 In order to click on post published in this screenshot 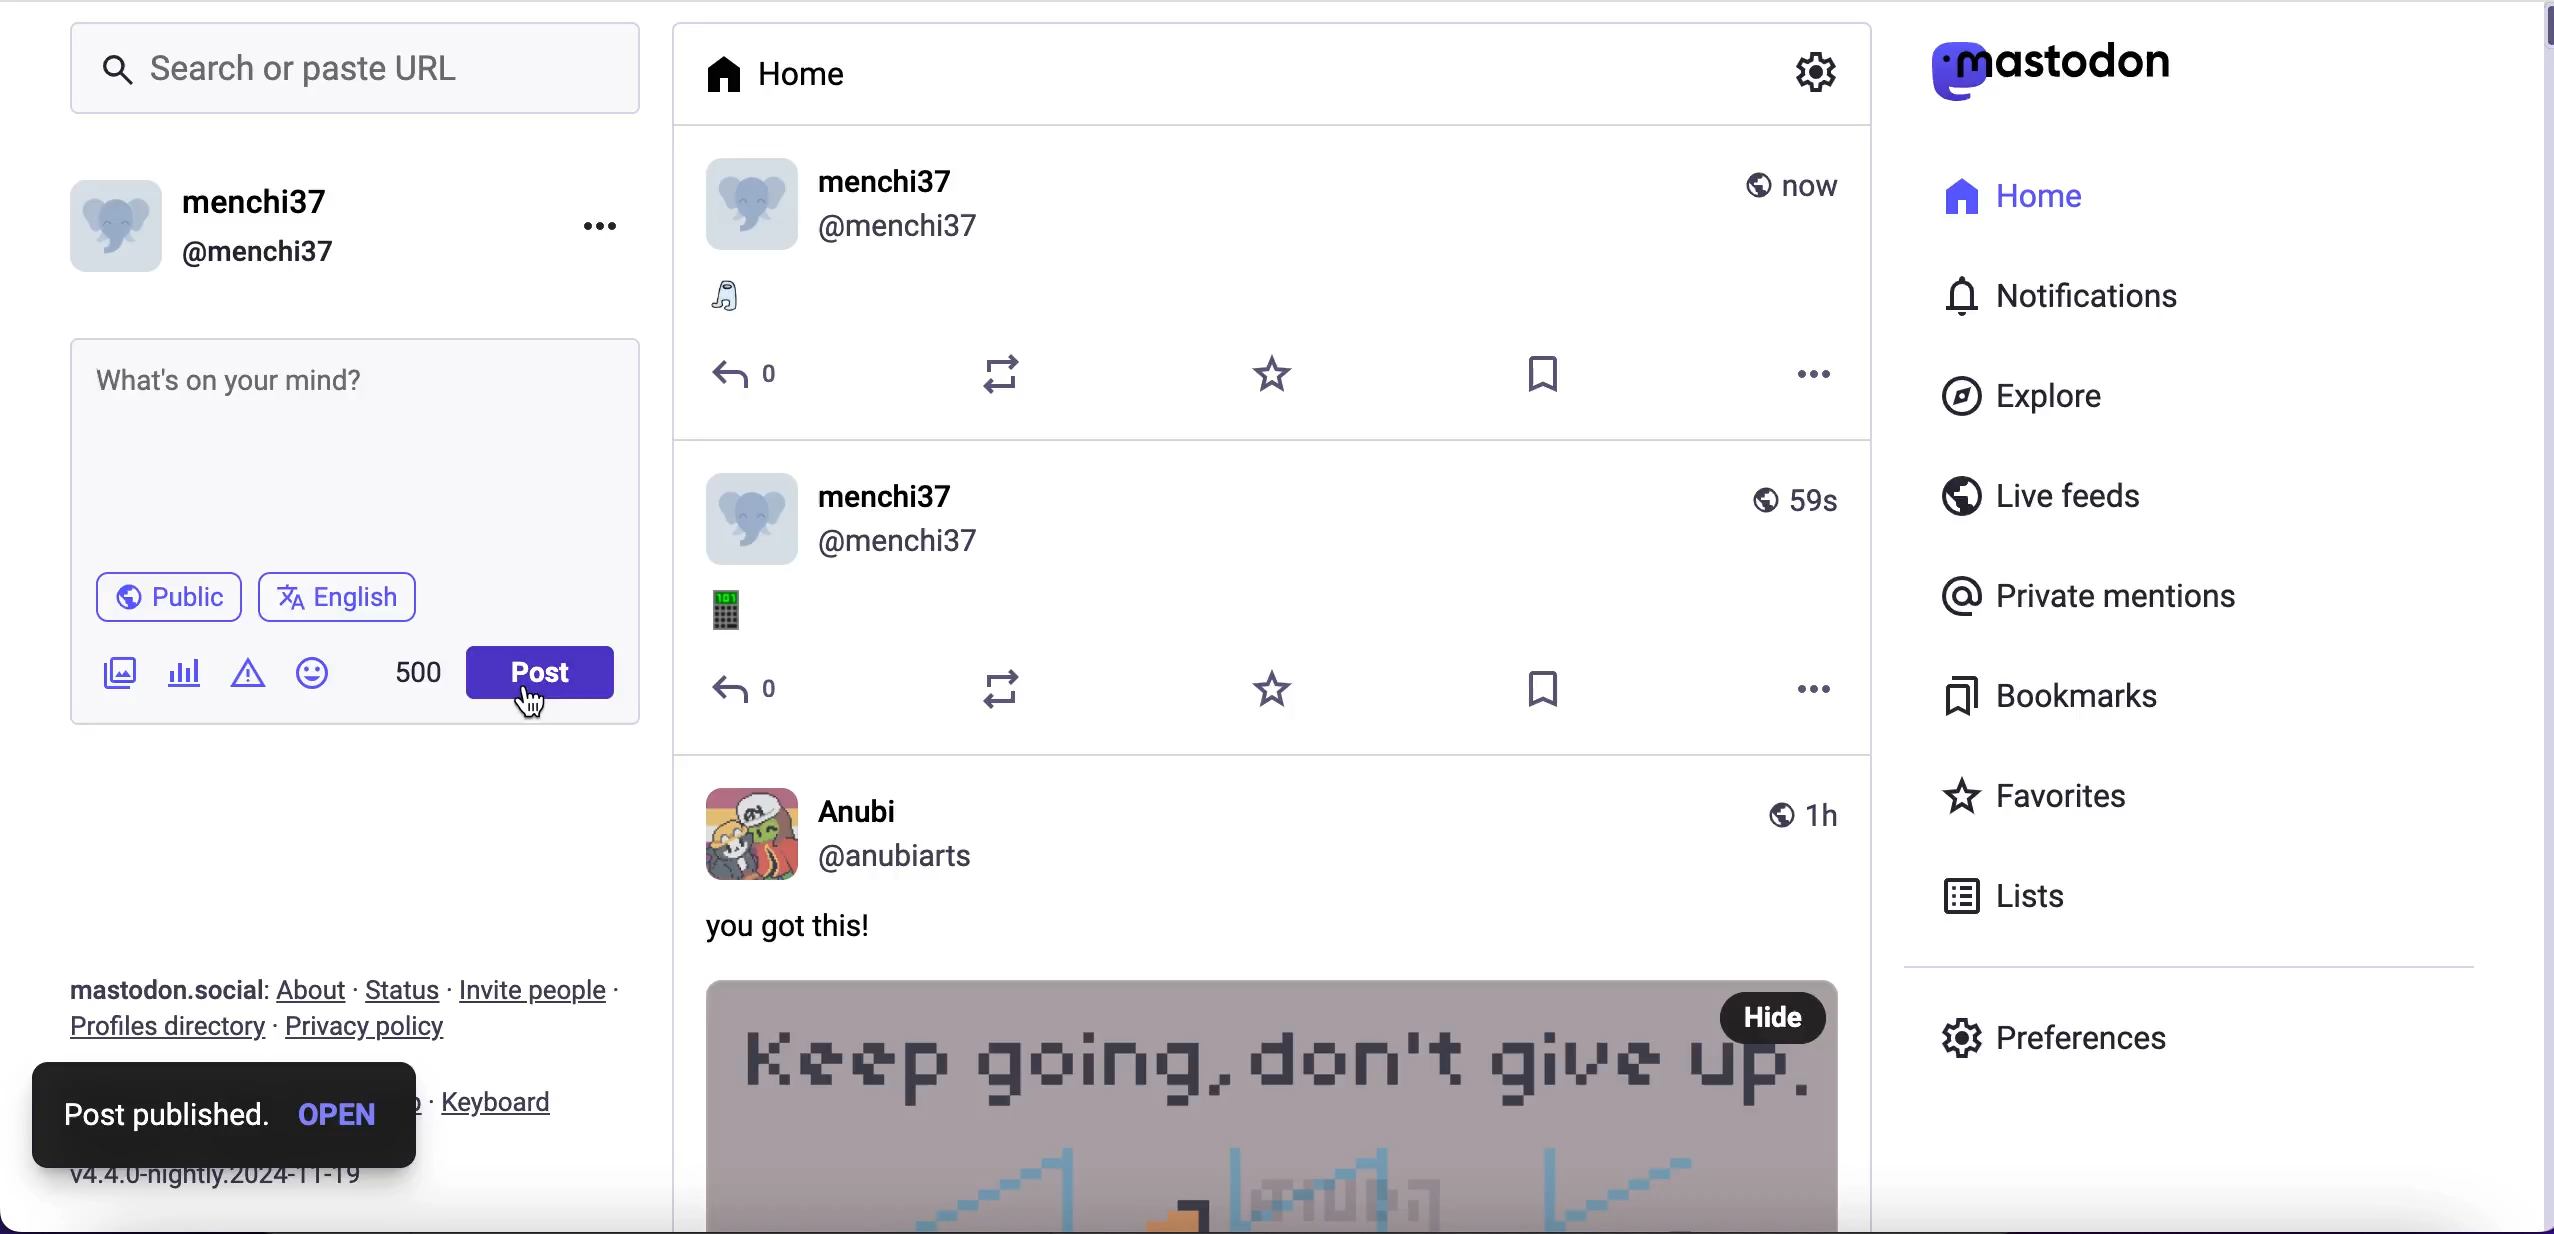, I will do `click(166, 1118)`.